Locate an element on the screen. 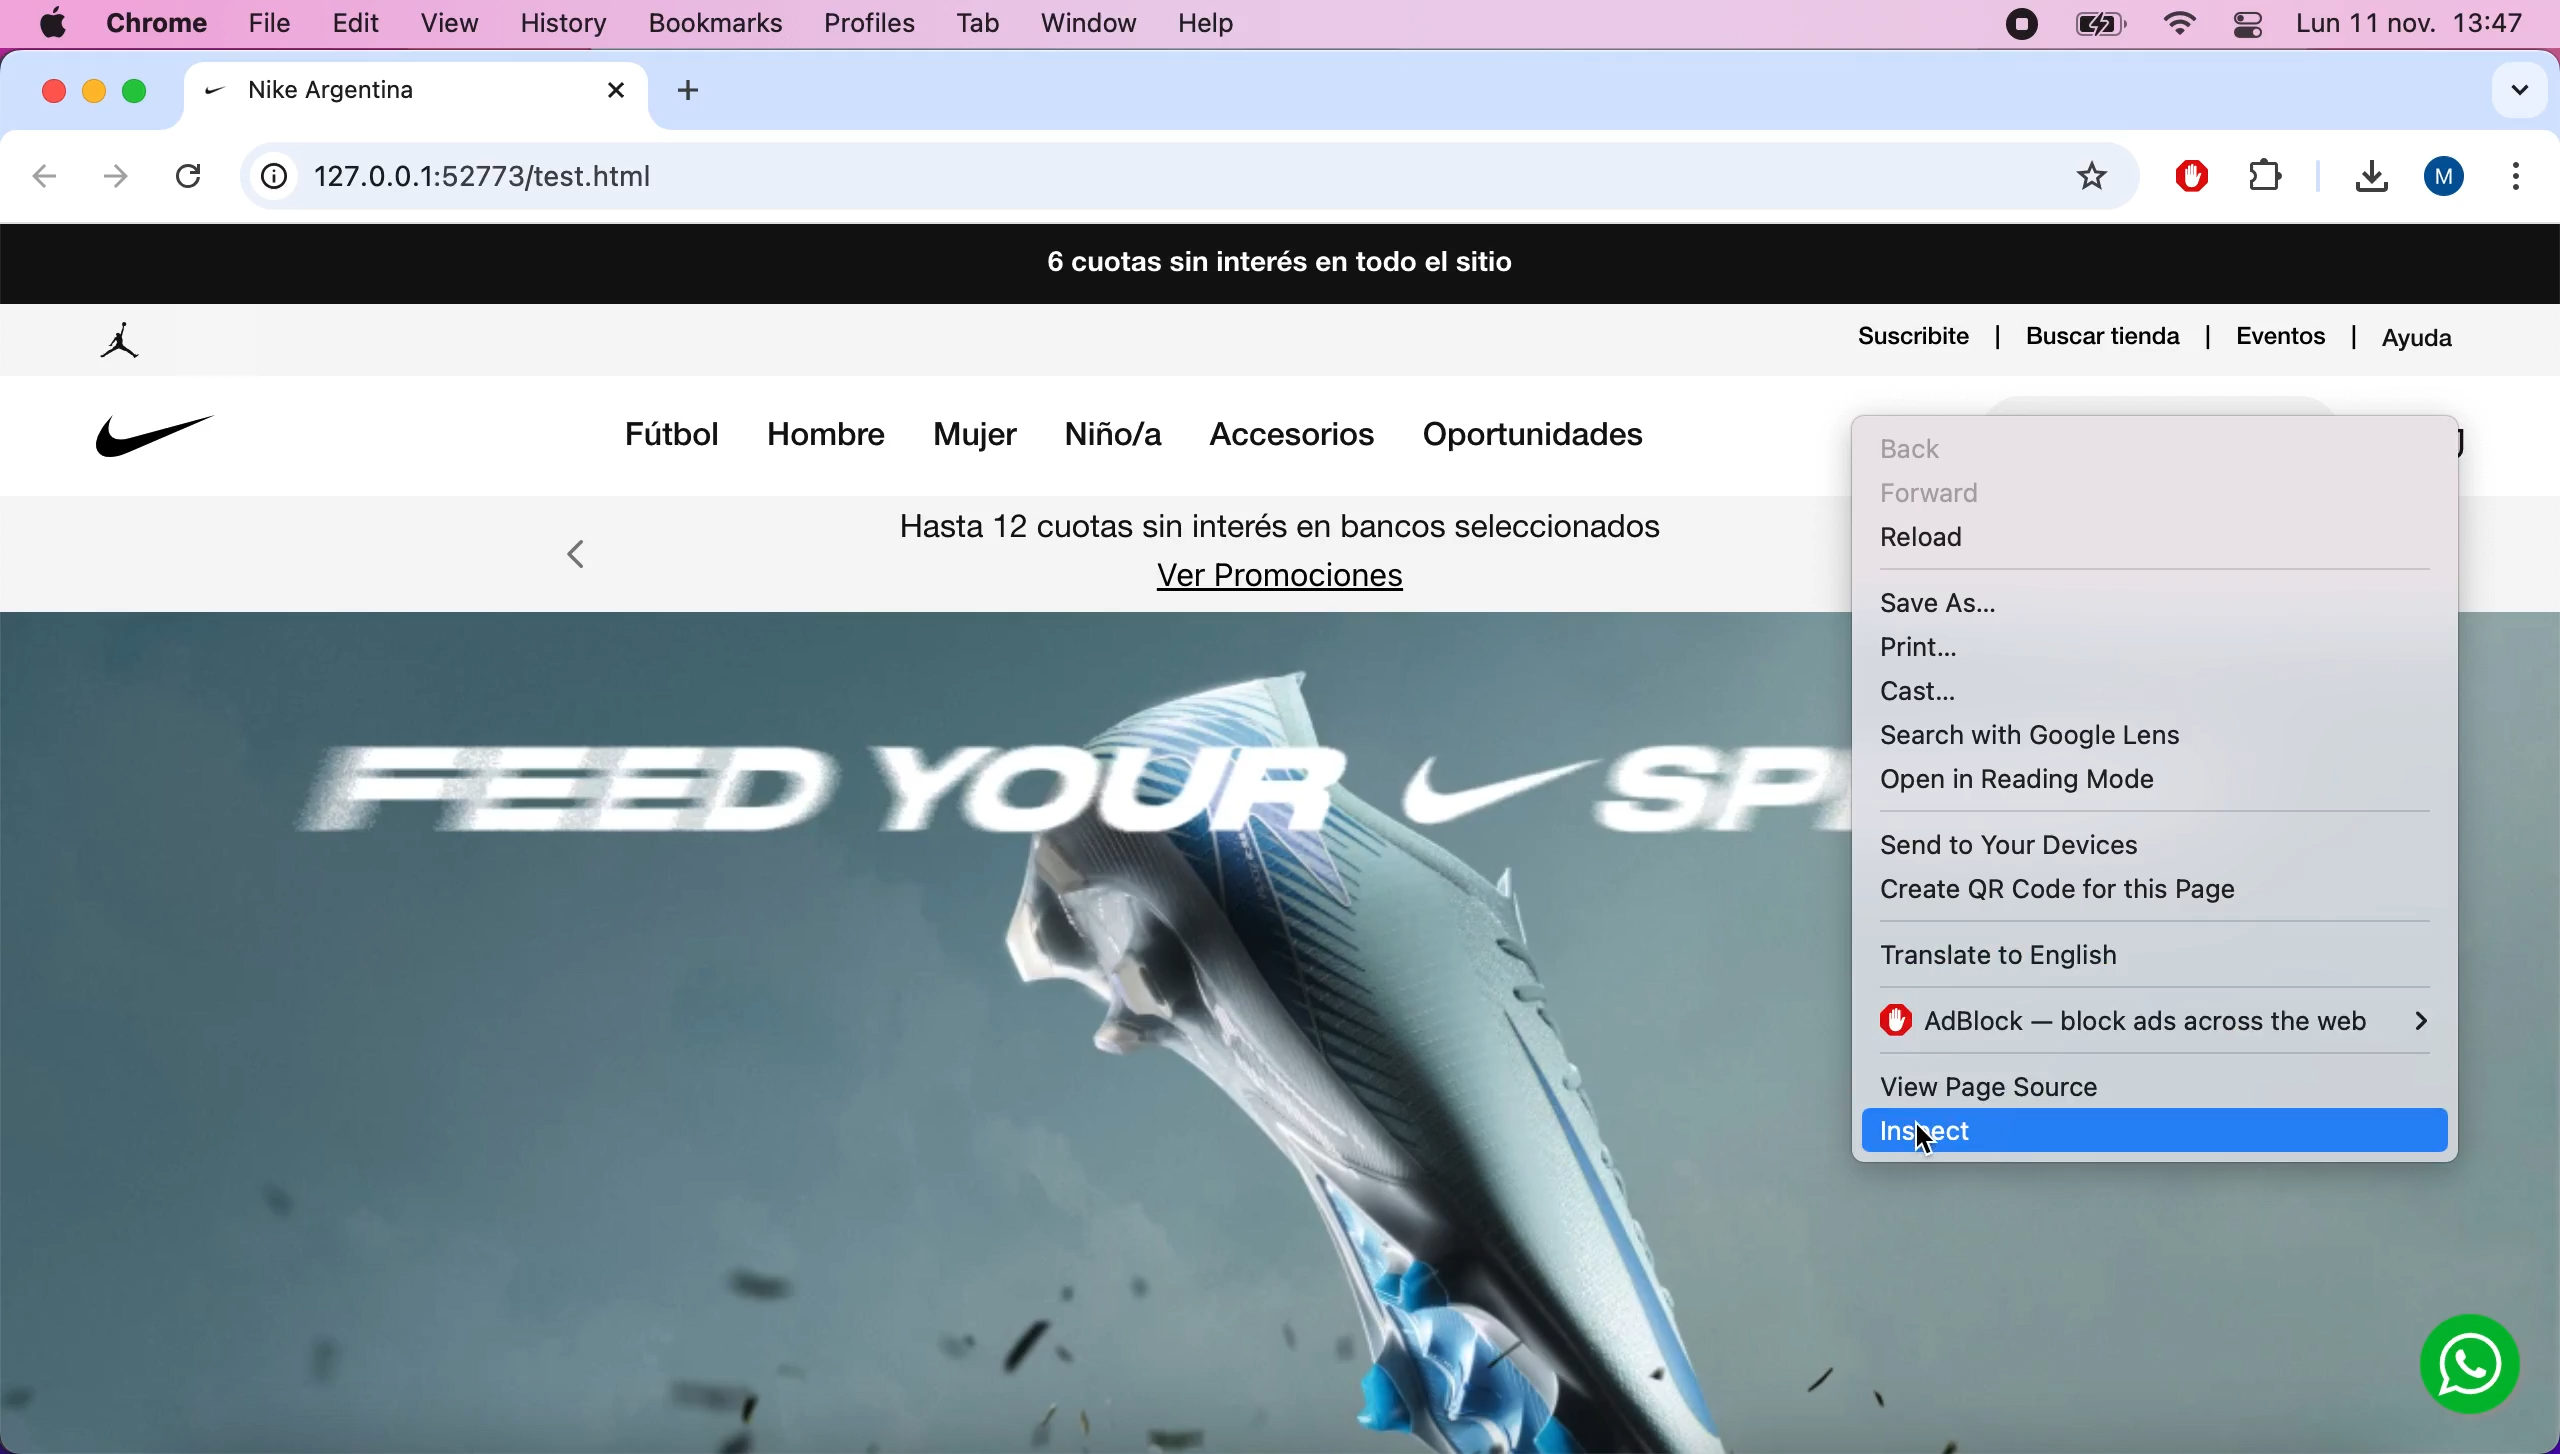 The width and height of the screenshot is (2560, 1454). cursor is located at coordinates (1899, 1134).